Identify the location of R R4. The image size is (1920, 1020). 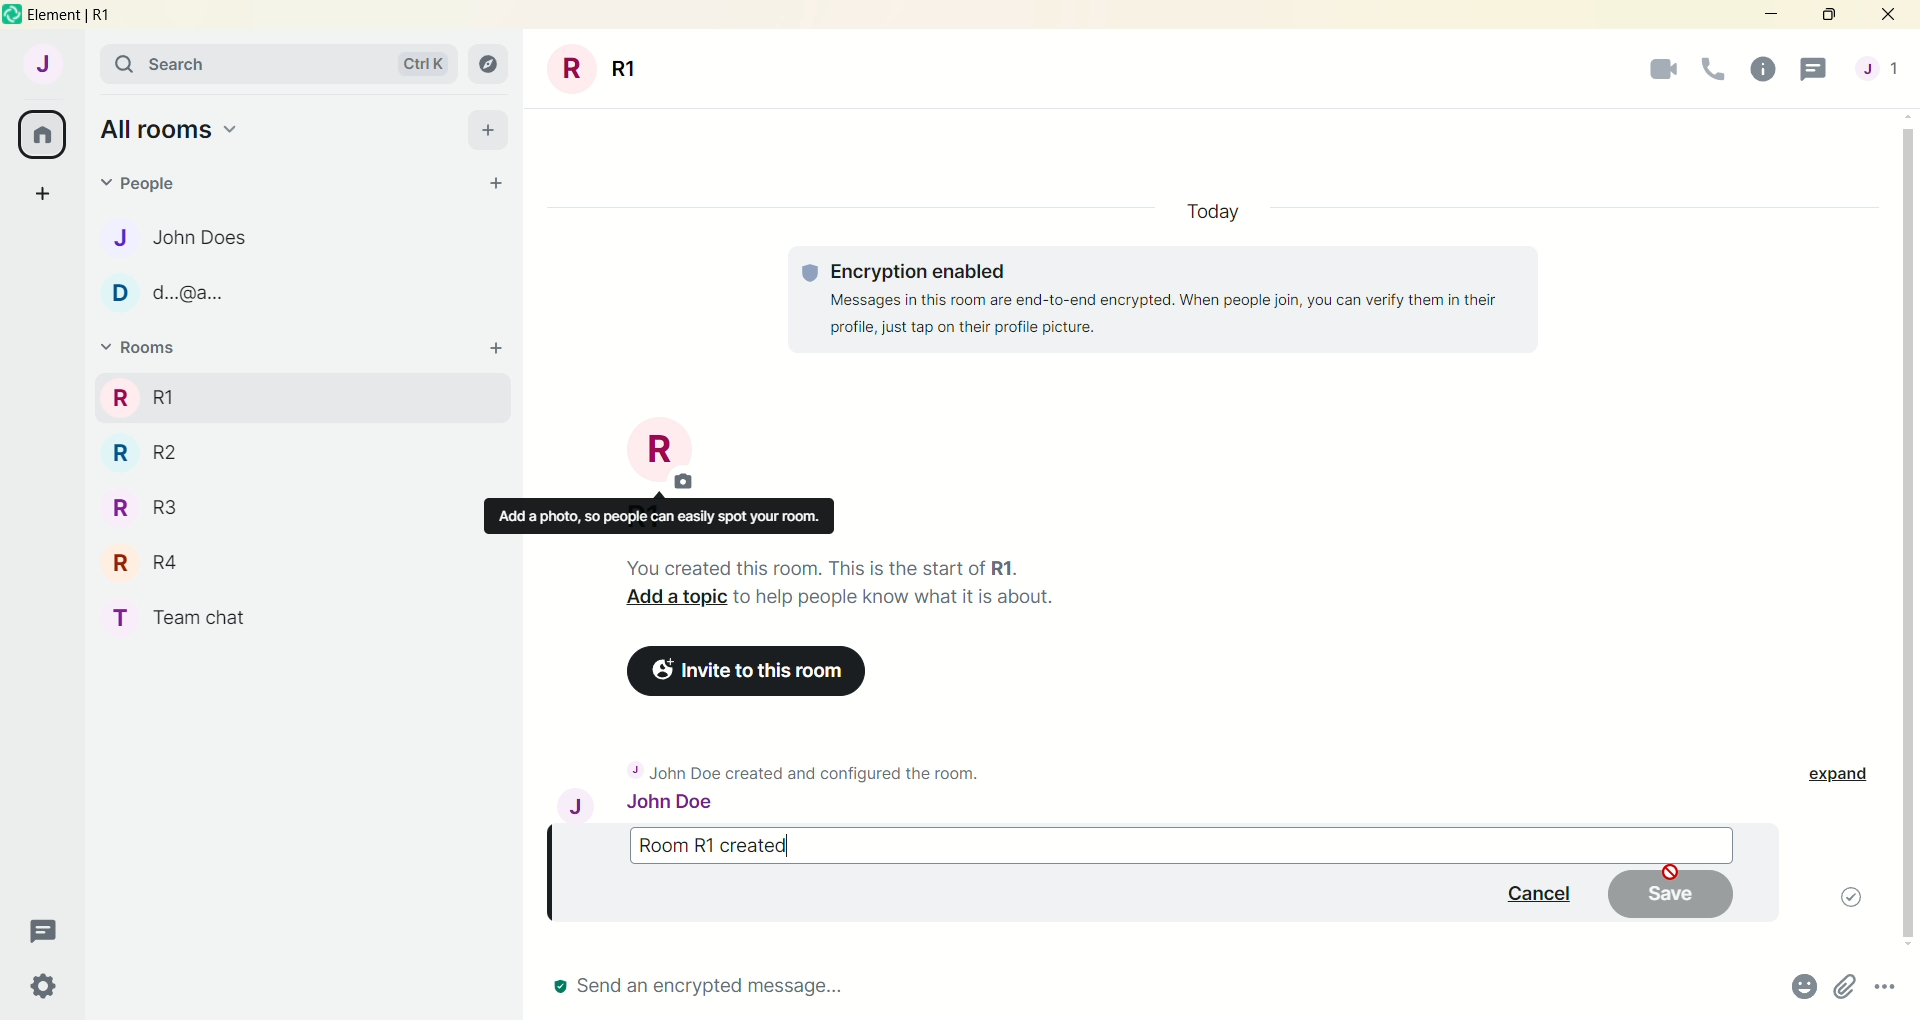
(140, 560).